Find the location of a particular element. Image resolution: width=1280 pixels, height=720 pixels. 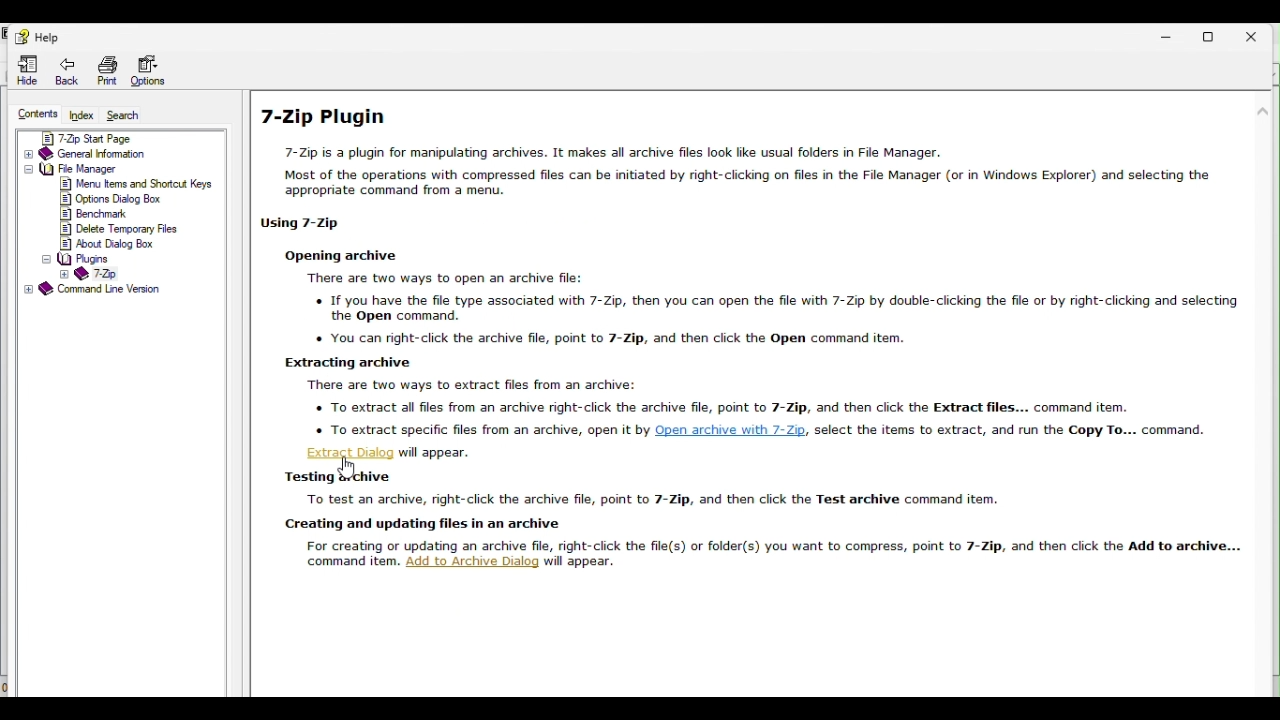

Index is located at coordinates (81, 114).